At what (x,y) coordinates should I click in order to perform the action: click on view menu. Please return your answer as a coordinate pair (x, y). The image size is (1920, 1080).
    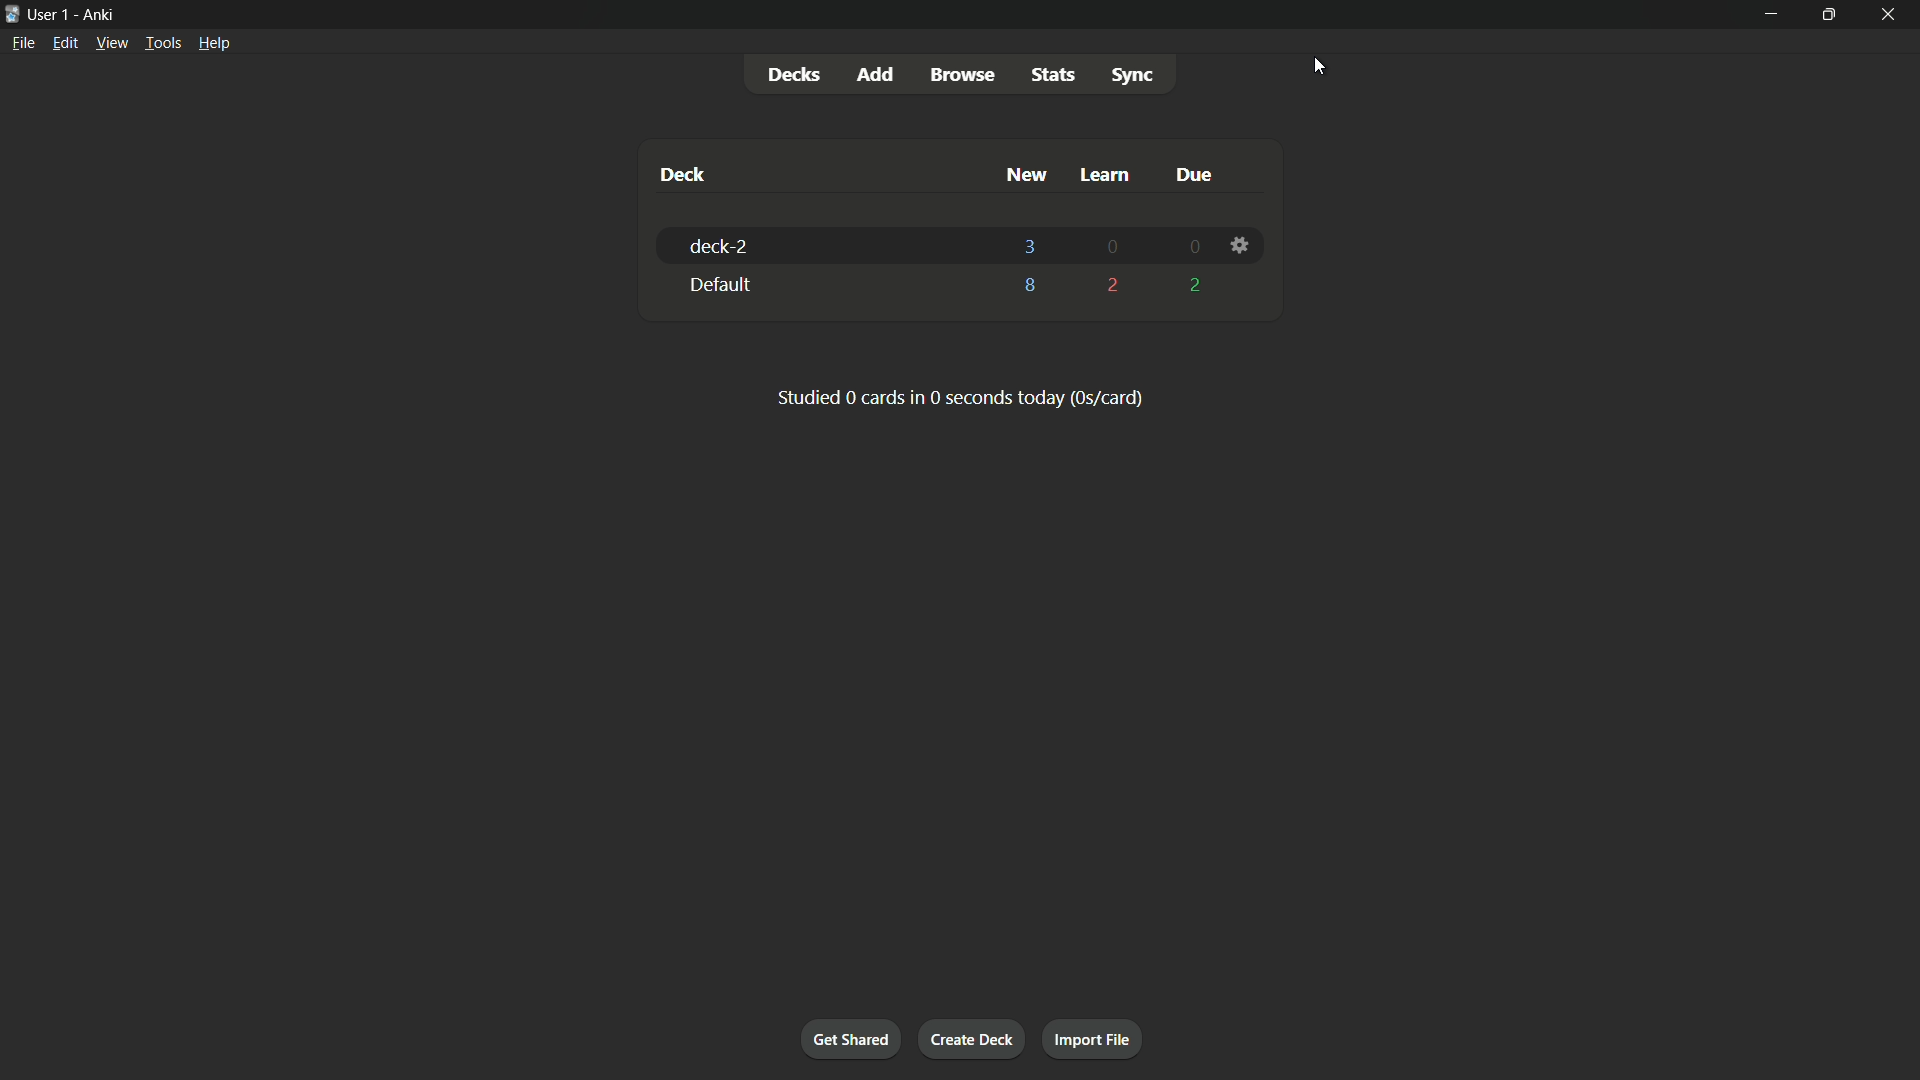
    Looking at the image, I should click on (112, 43).